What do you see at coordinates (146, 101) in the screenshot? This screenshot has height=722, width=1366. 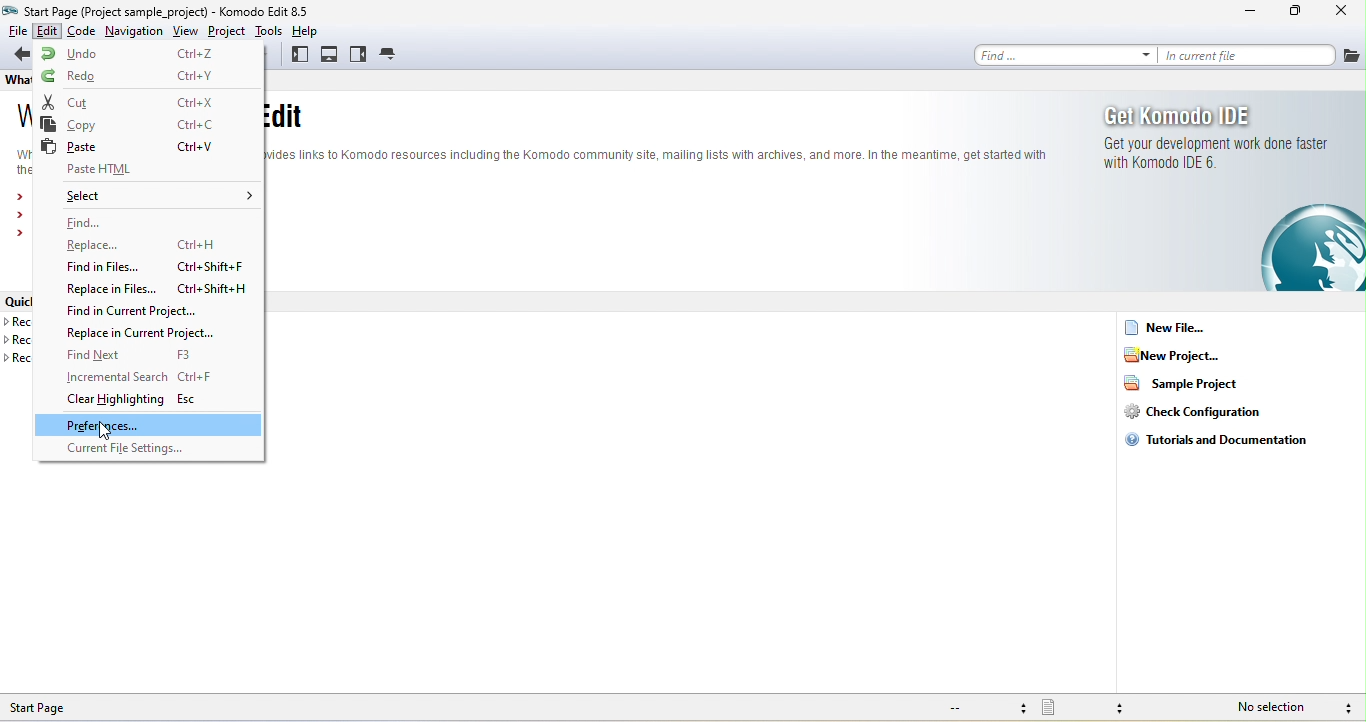 I see `cut` at bounding box center [146, 101].